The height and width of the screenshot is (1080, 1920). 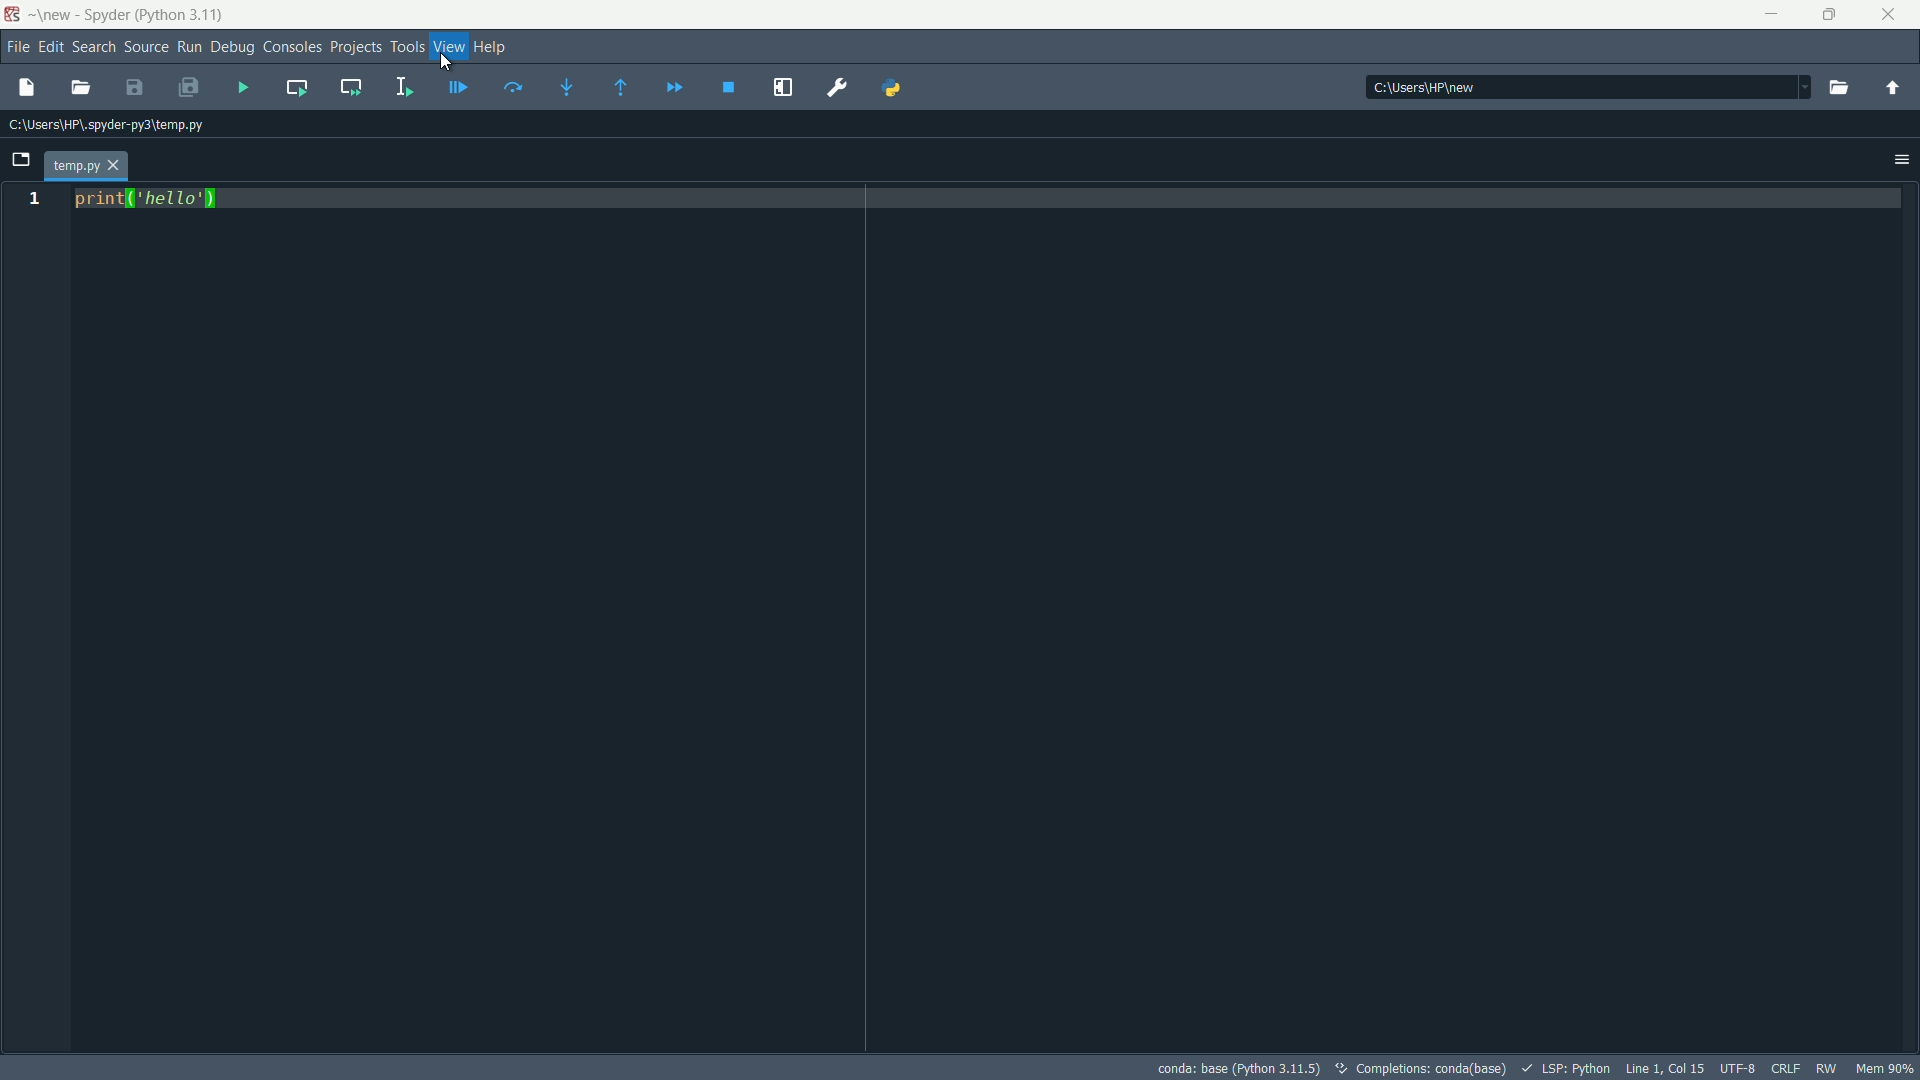 I want to click on open file, so click(x=83, y=88).